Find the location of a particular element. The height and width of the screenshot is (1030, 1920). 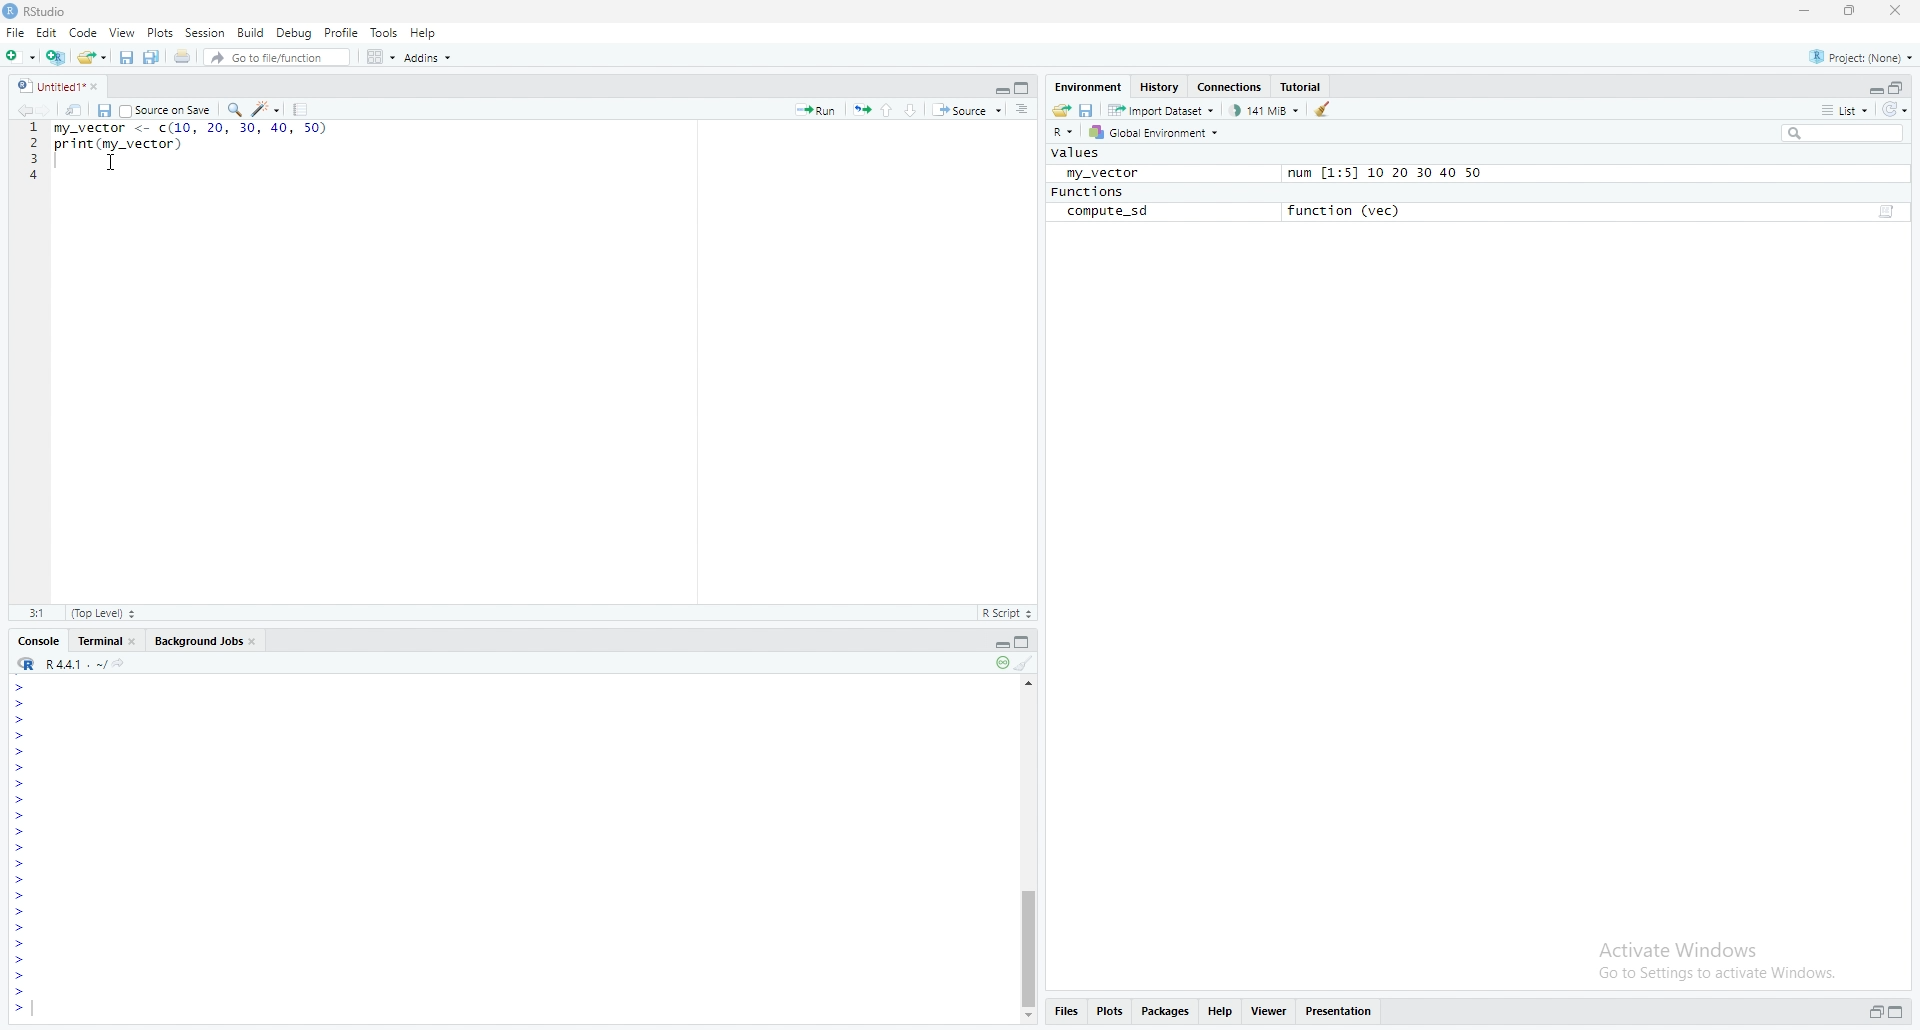

Up is located at coordinates (1031, 681).